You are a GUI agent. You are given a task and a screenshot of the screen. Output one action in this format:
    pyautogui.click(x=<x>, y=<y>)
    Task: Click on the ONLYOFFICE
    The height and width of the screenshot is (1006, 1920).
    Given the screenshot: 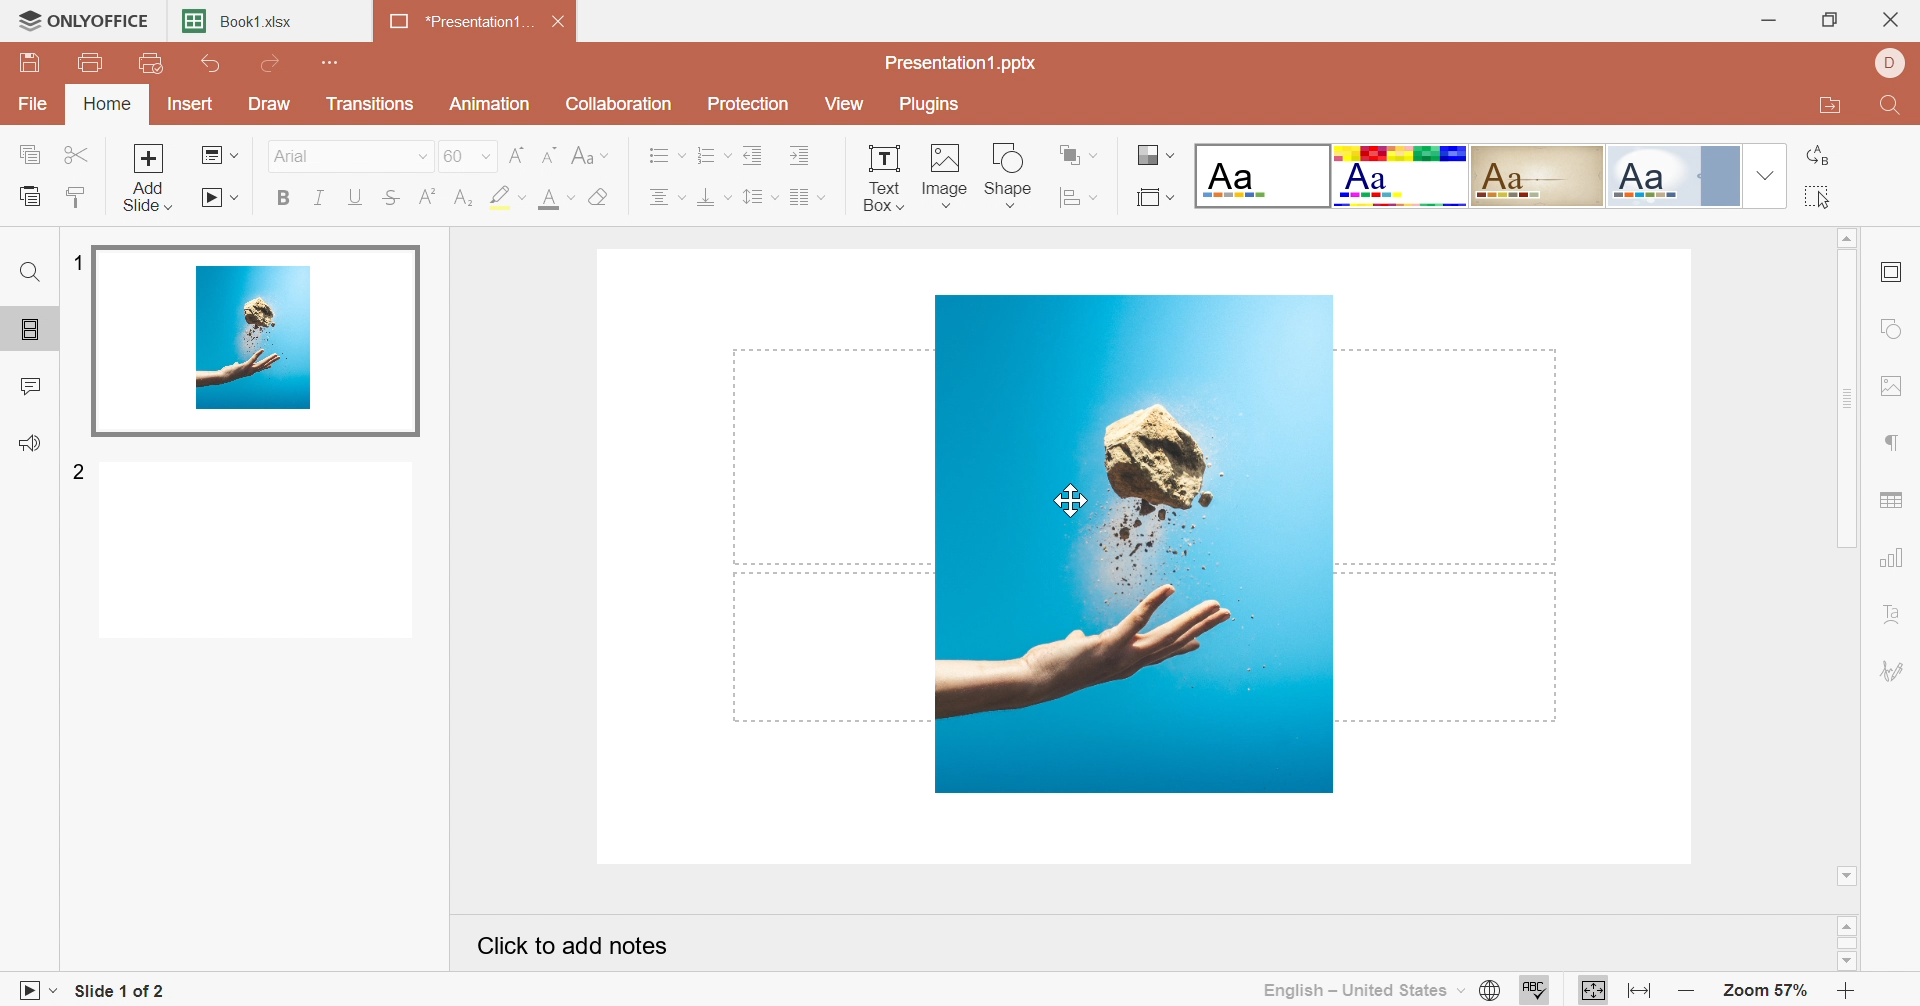 What is the action you would take?
    pyautogui.click(x=84, y=22)
    